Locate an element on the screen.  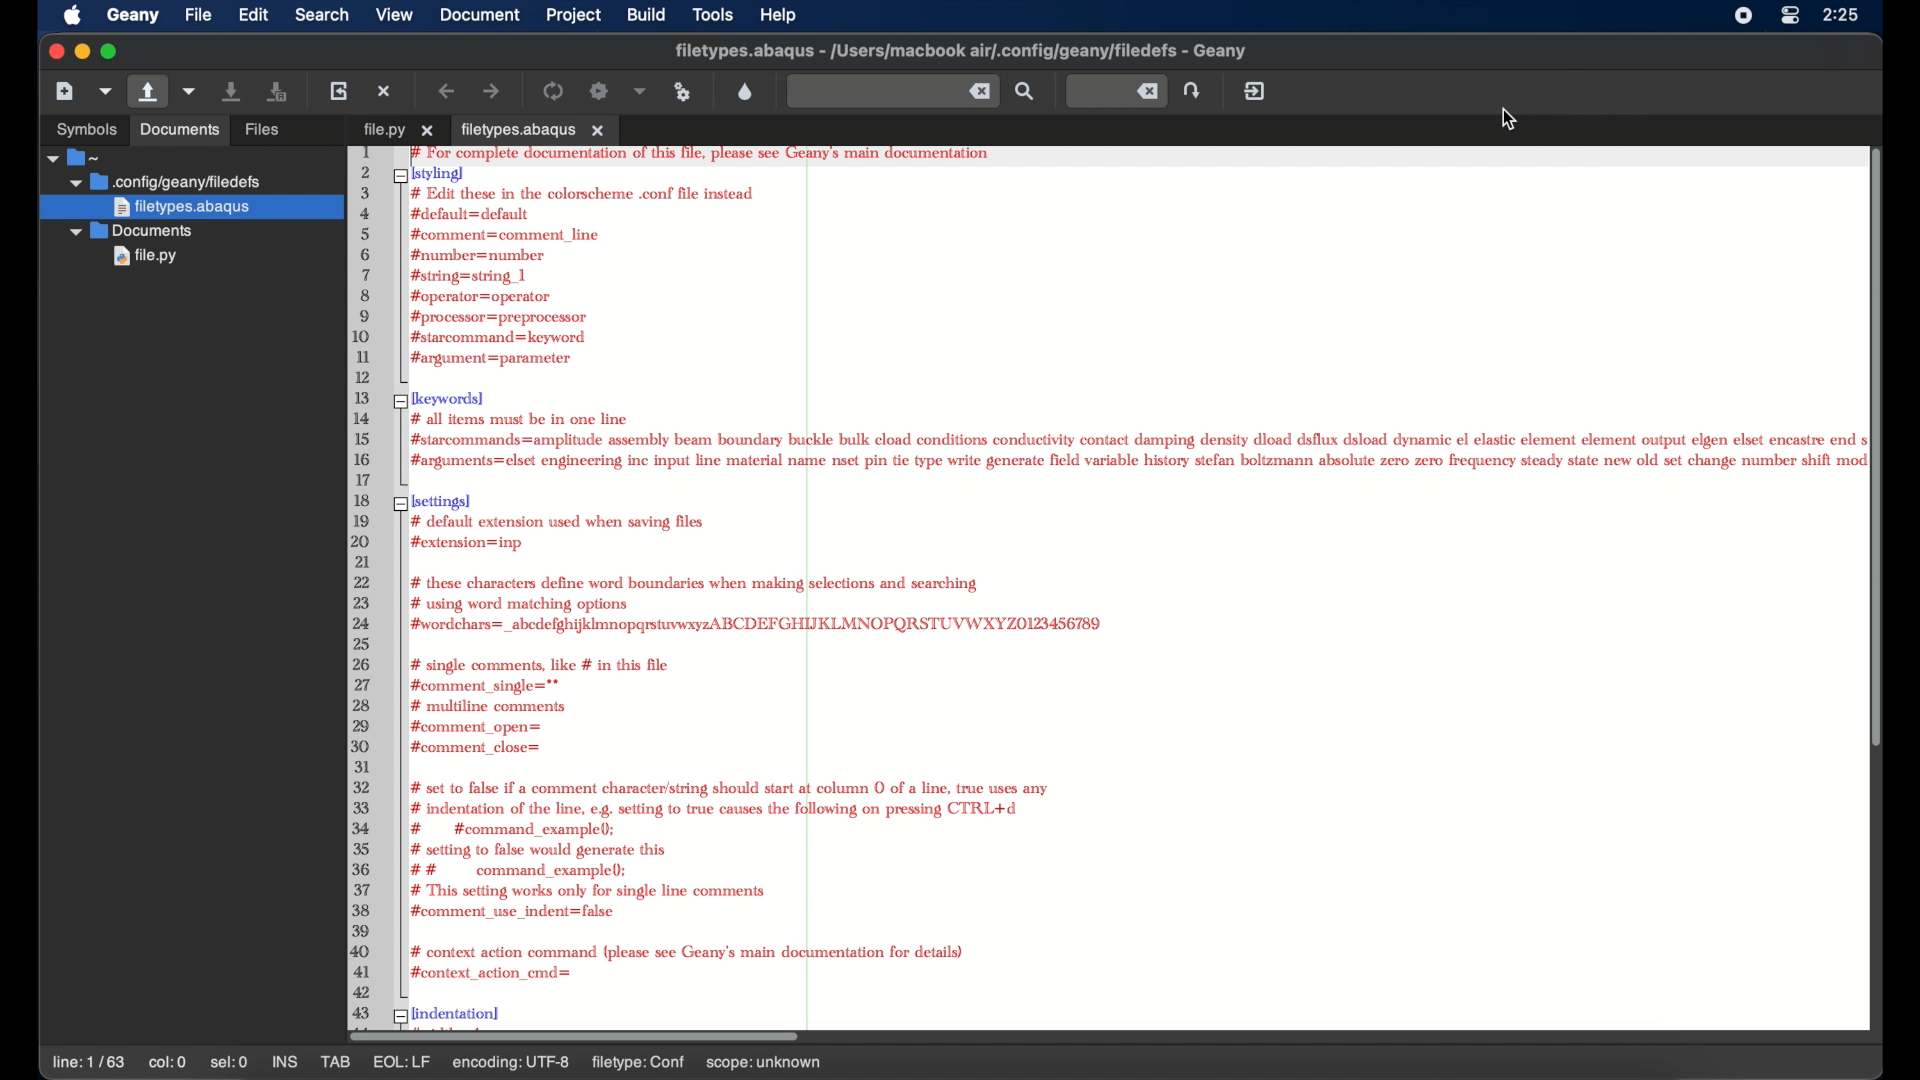
navigate backward a location is located at coordinates (448, 91).